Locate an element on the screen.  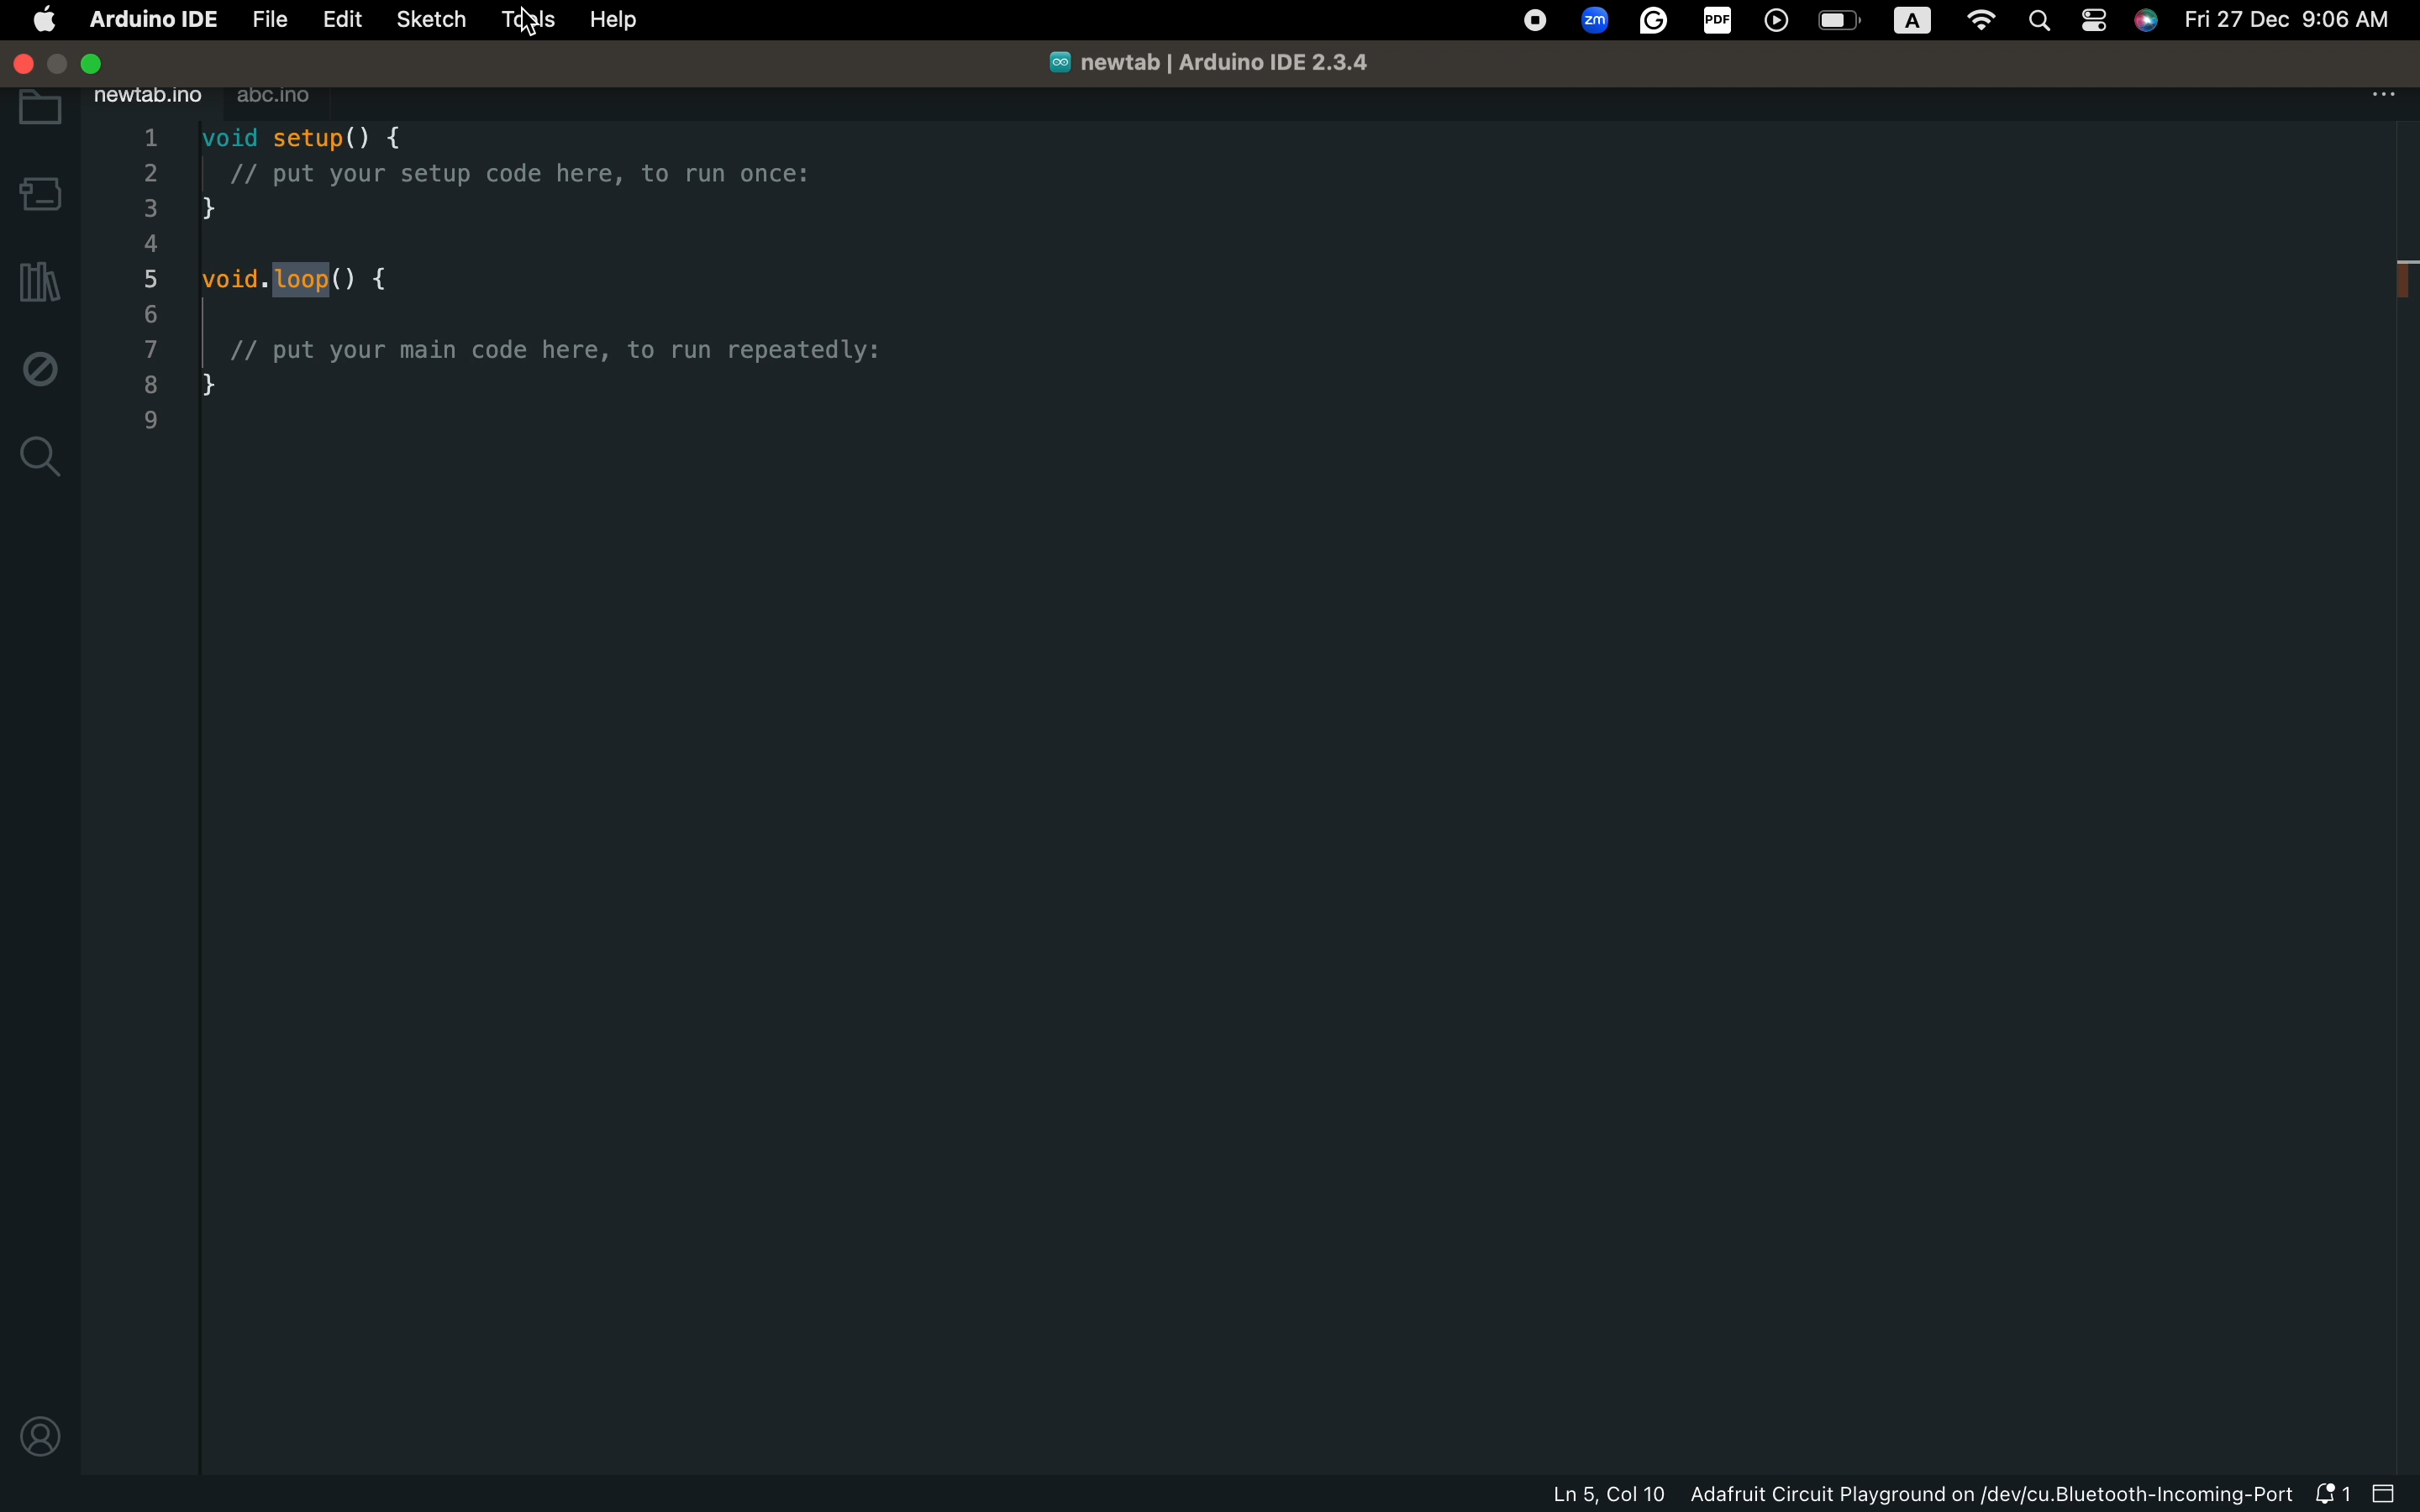
Search is located at coordinates (2040, 24).